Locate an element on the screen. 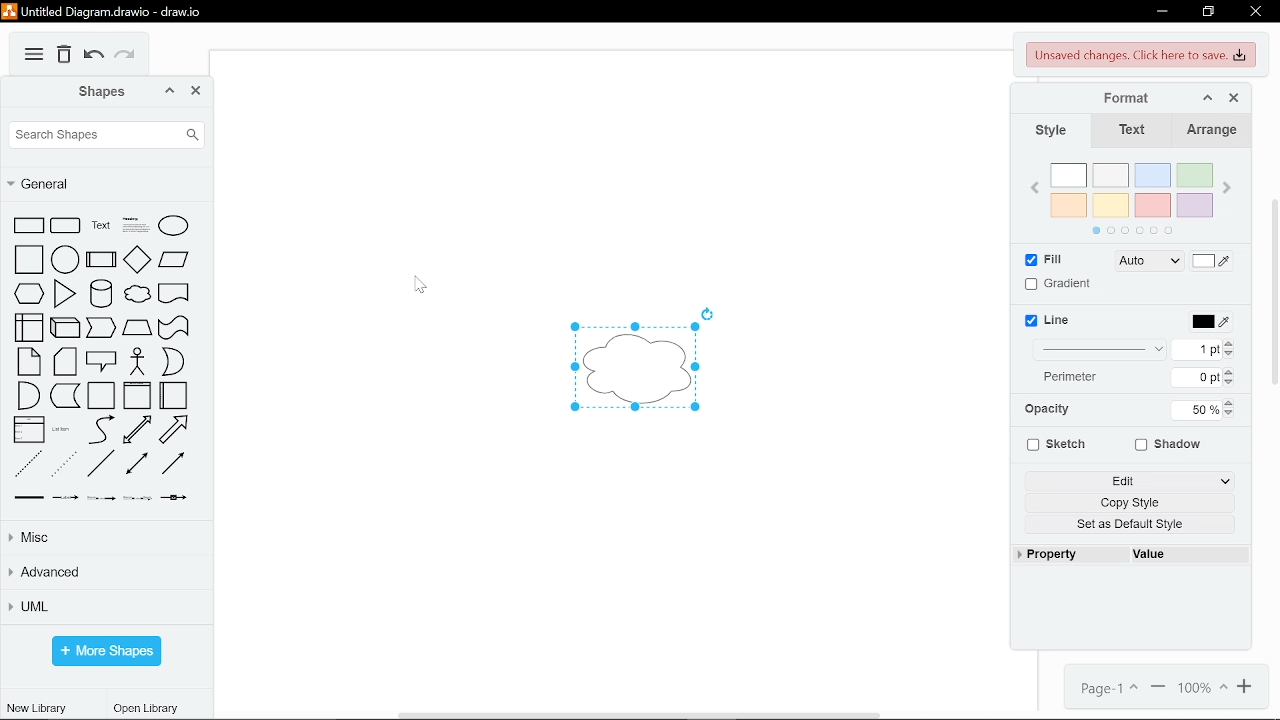  copy style is located at coordinates (1132, 502).